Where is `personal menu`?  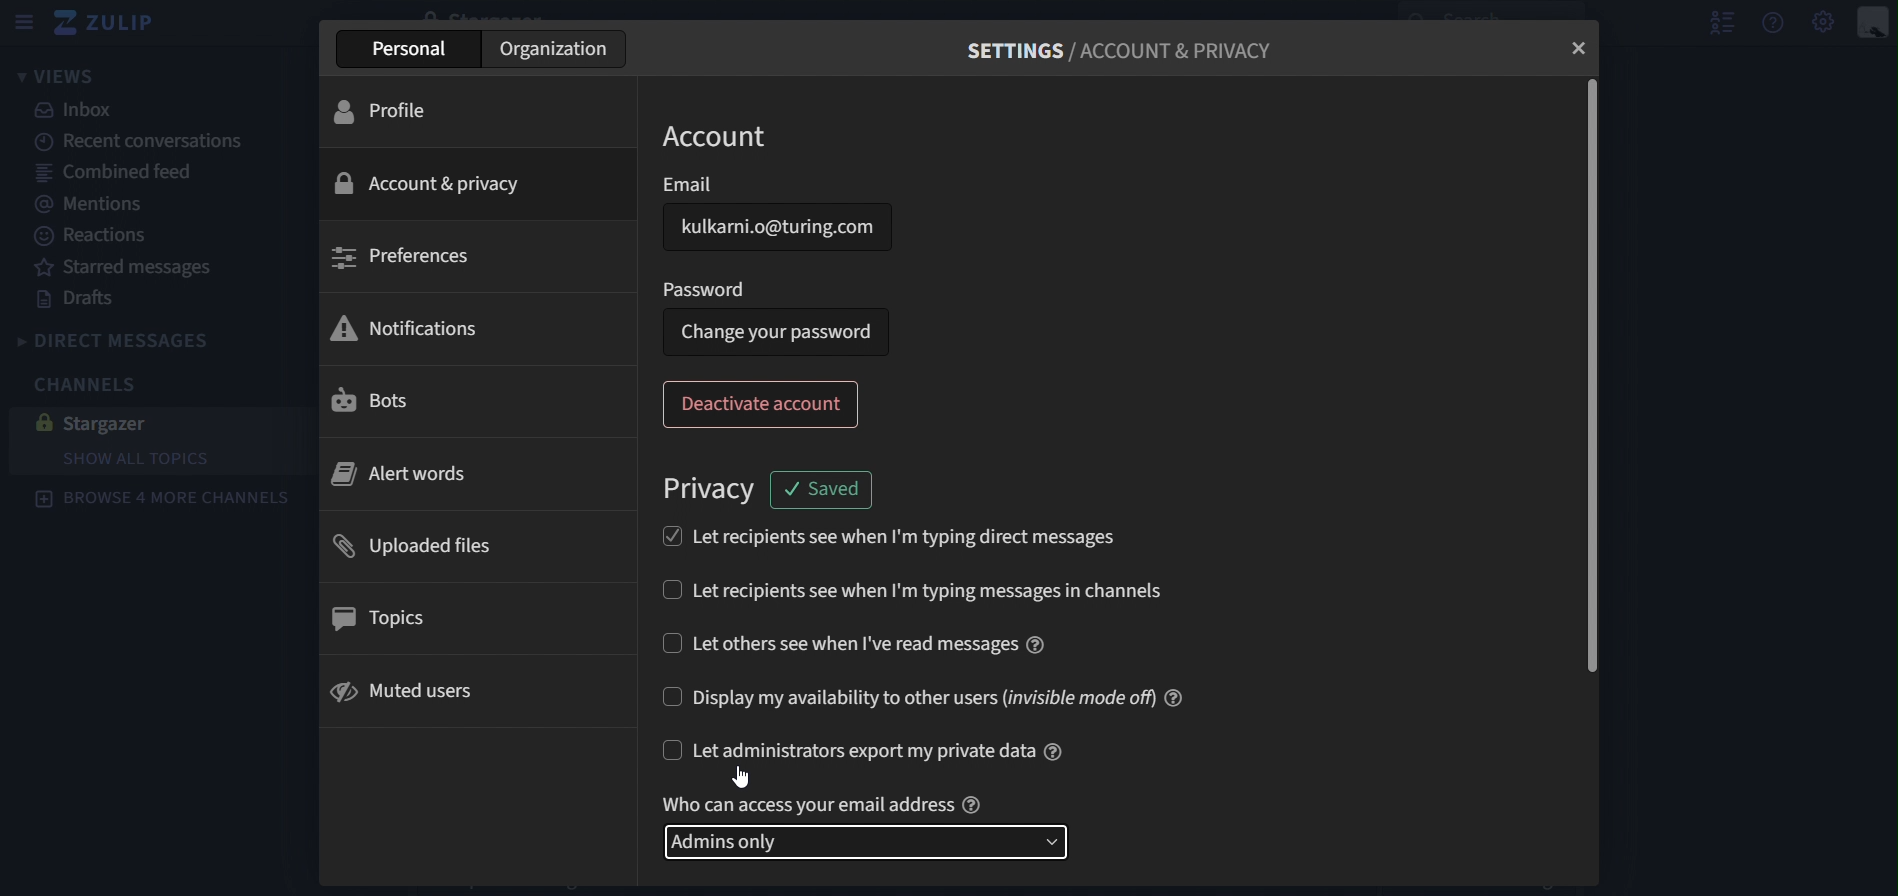 personal menu is located at coordinates (1873, 26).